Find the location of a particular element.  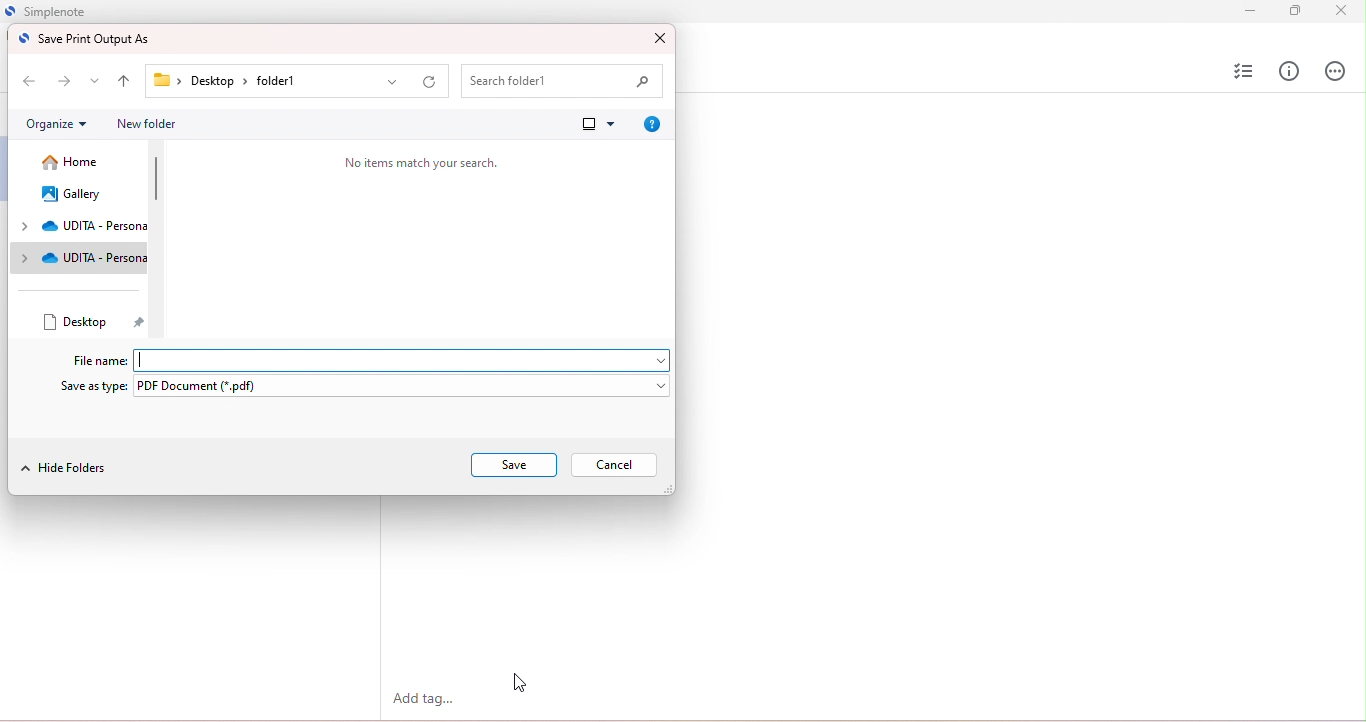

close is located at coordinates (1340, 12).